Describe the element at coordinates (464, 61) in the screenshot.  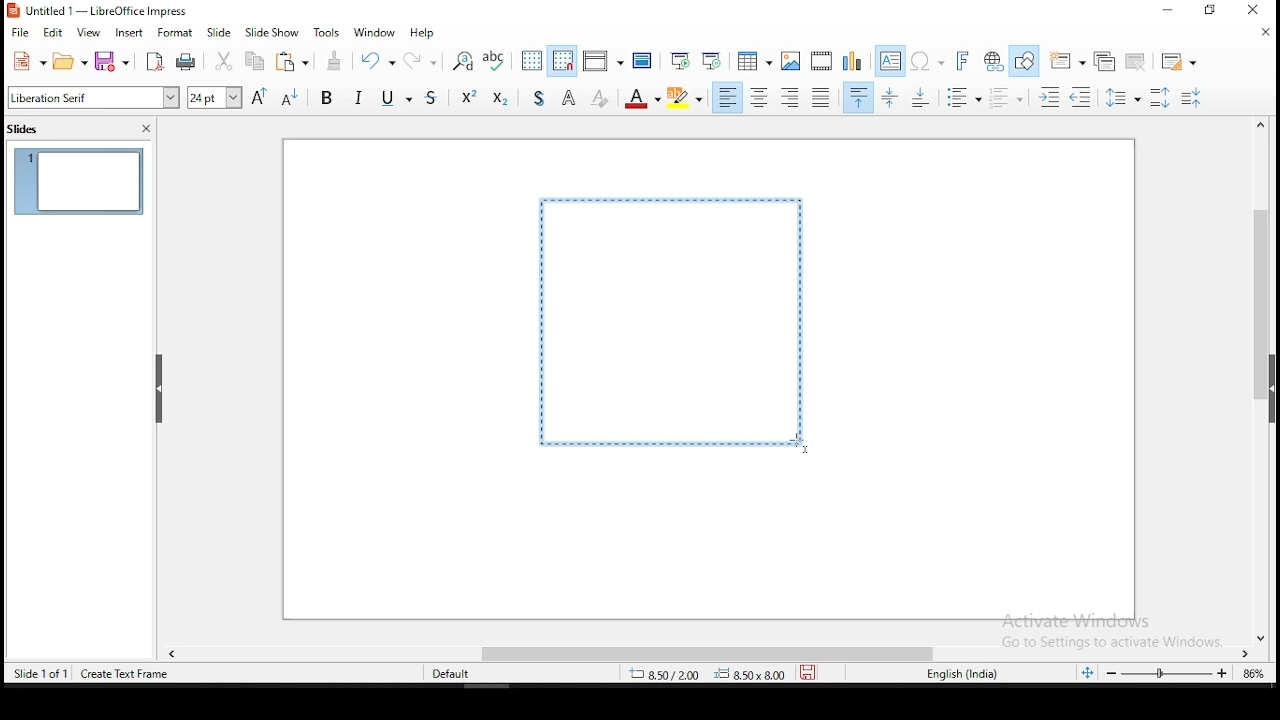
I see `find and replace` at that location.